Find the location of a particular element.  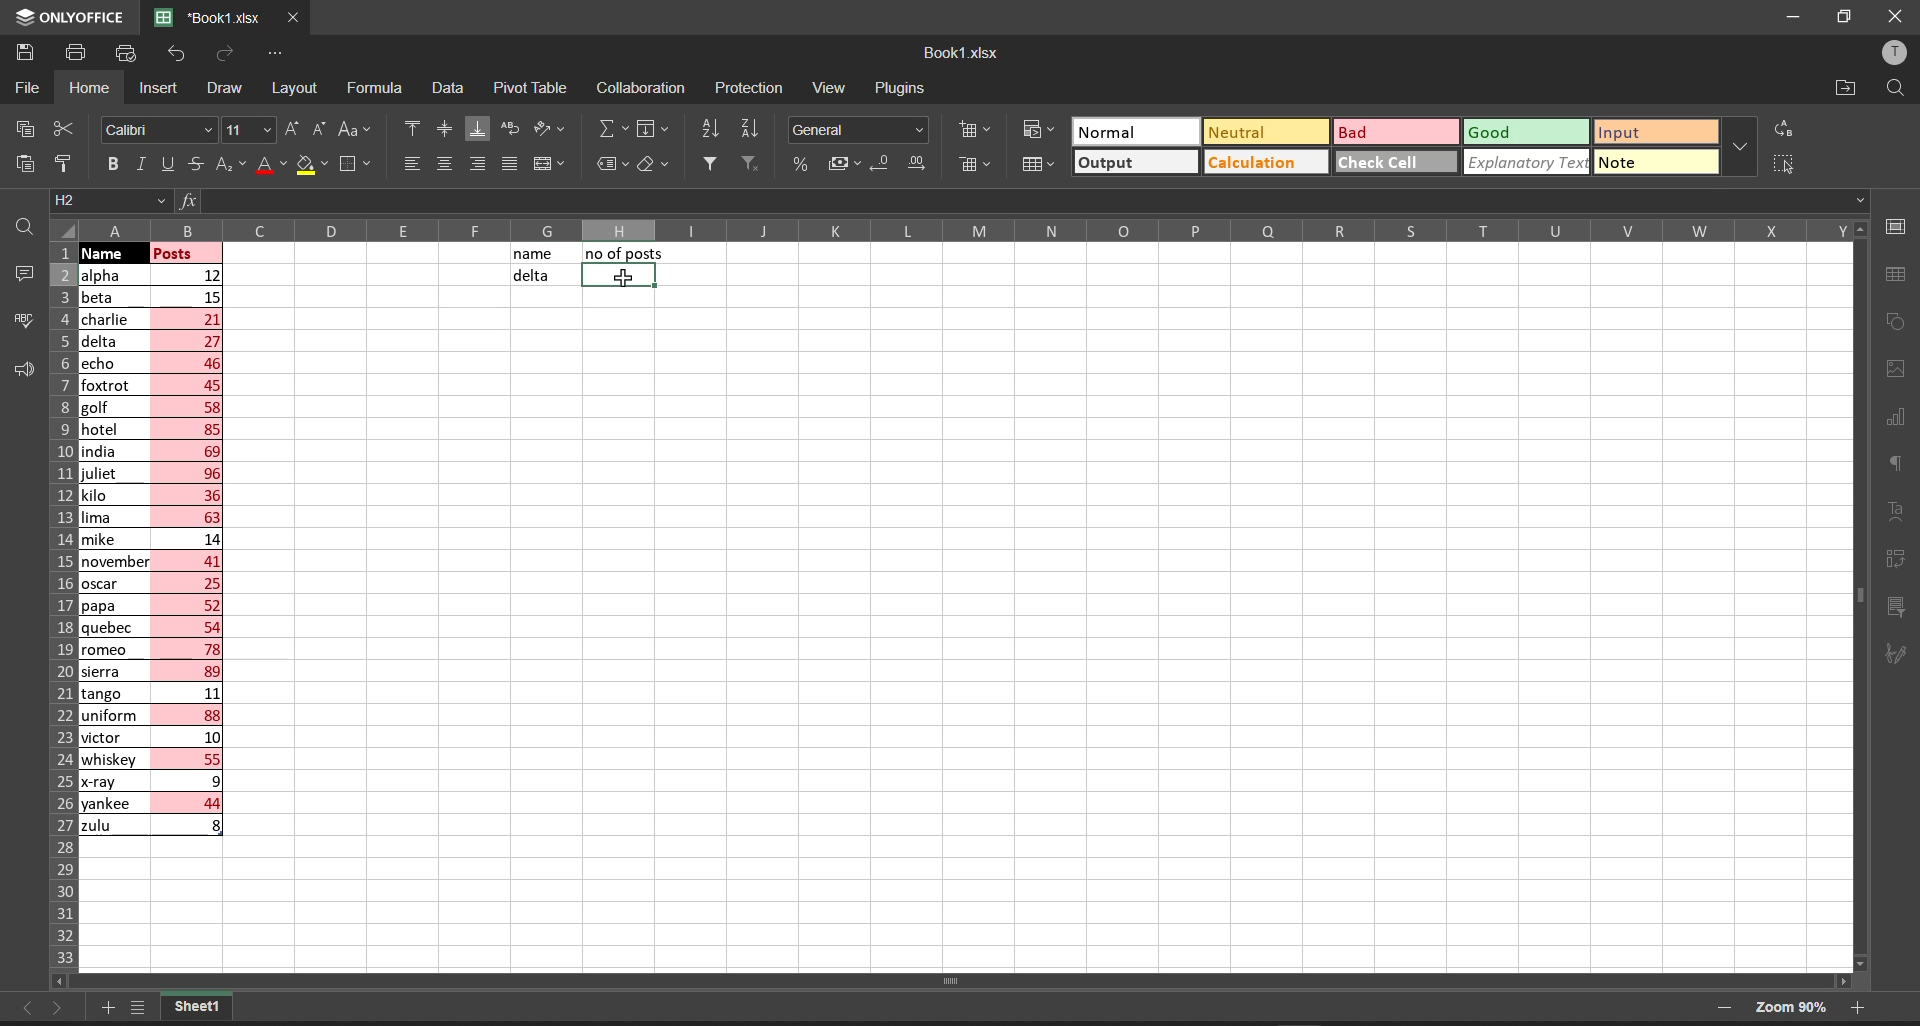

Neutral is located at coordinates (1239, 131).